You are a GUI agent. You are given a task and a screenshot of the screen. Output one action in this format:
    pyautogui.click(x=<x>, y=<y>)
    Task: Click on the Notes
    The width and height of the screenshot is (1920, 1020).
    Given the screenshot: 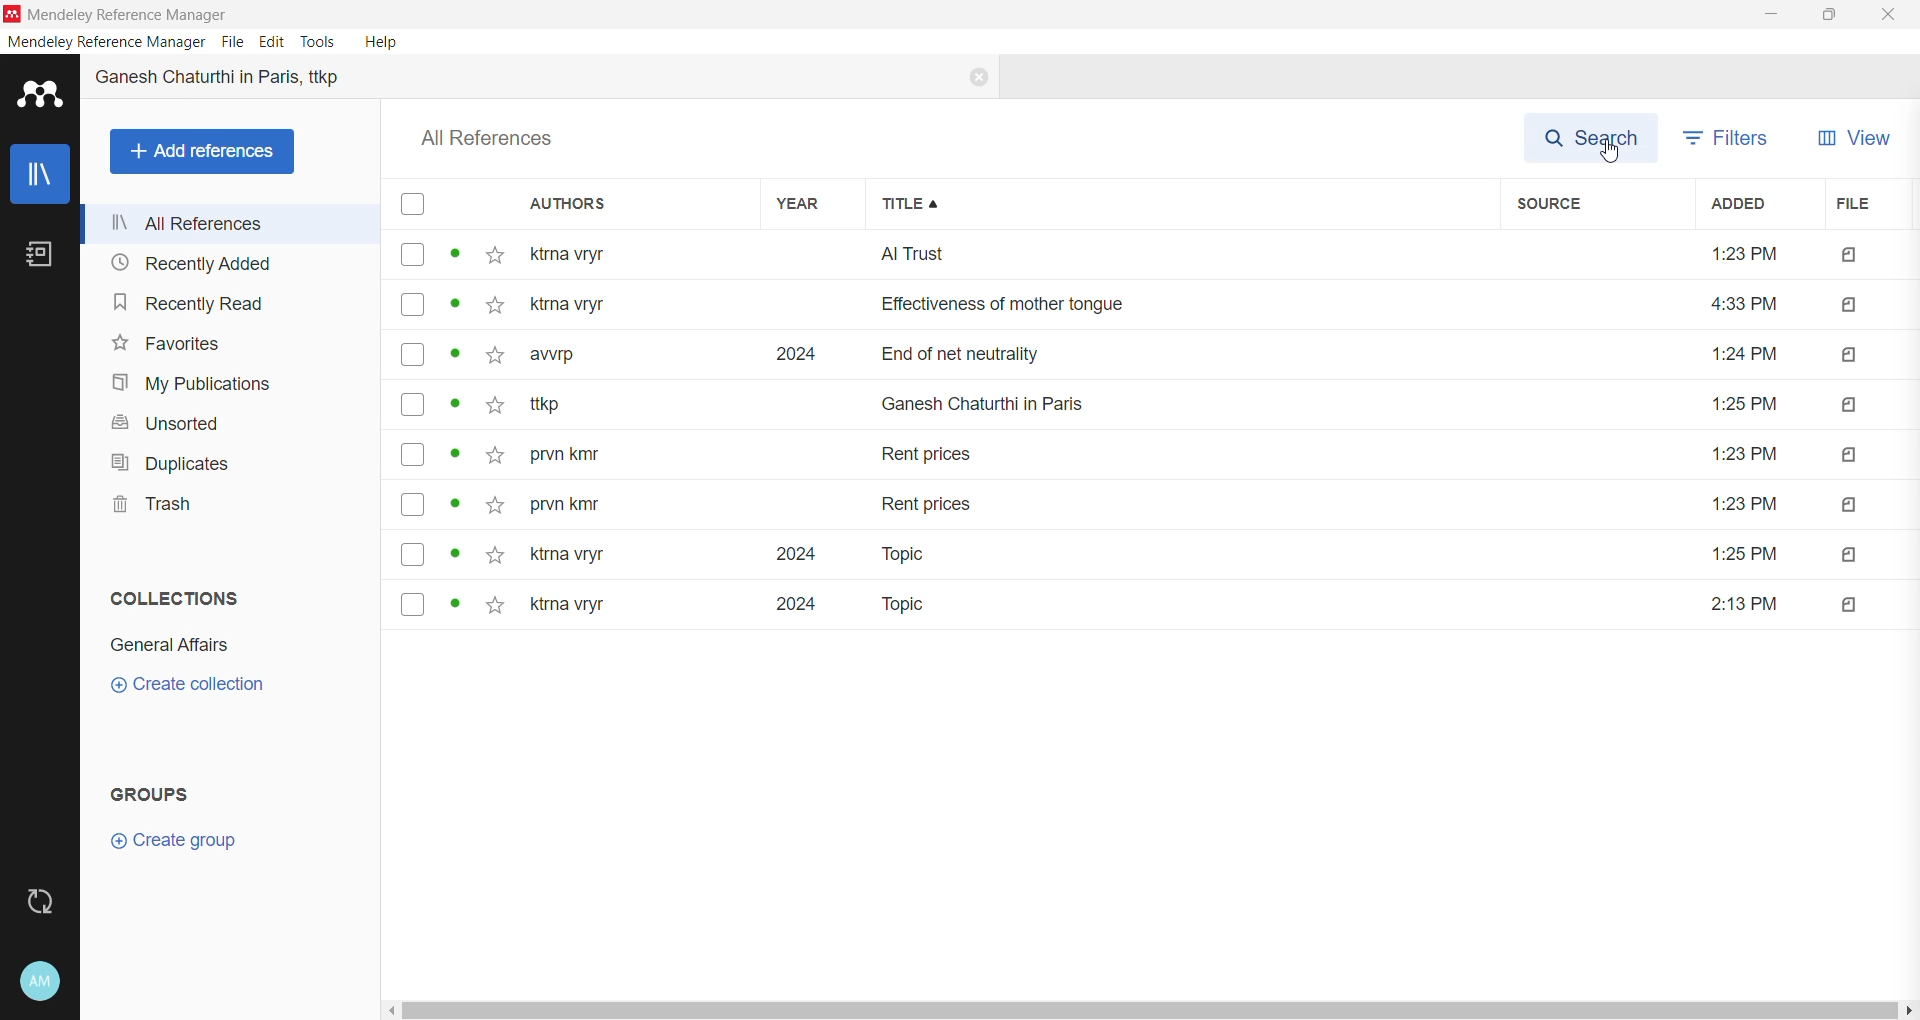 What is the action you would take?
    pyautogui.click(x=39, y=256)
    